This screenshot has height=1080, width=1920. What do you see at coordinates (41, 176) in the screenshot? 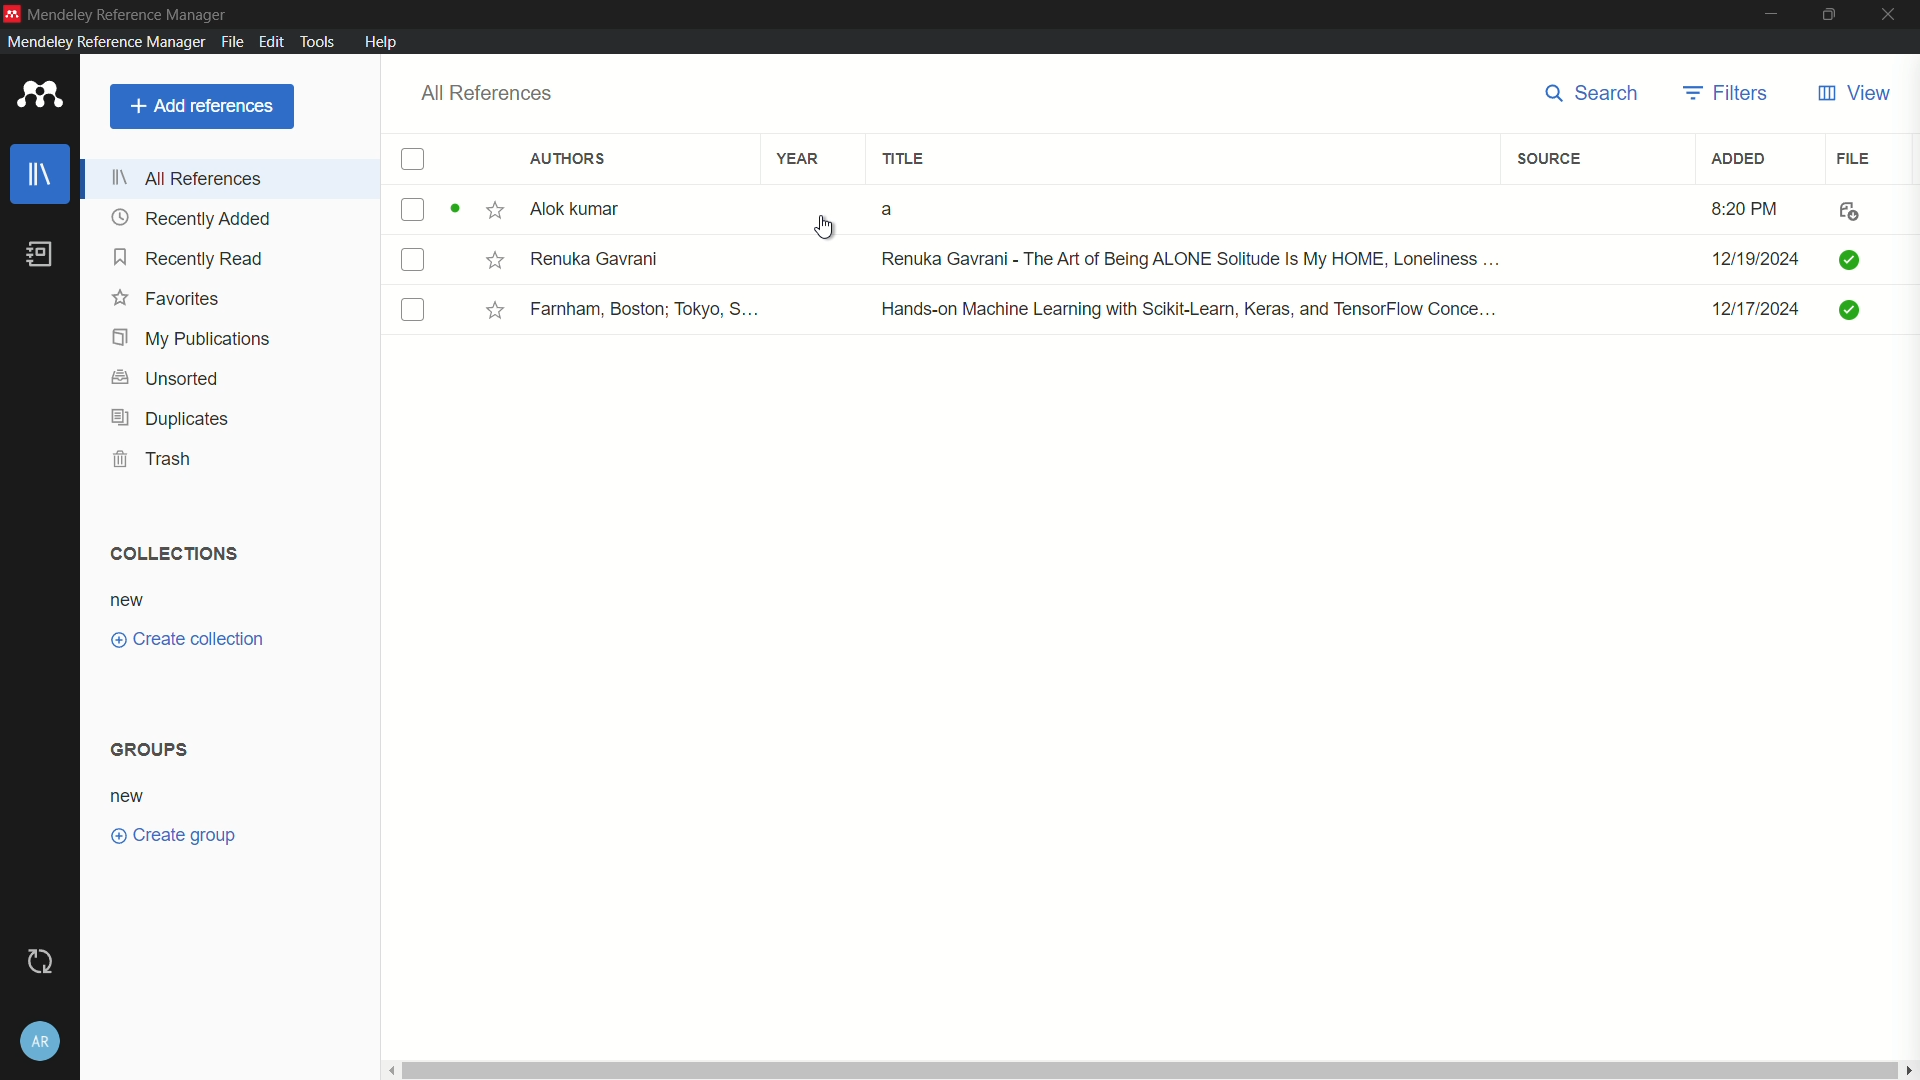
I see `library` at bounding box center [41, 176].